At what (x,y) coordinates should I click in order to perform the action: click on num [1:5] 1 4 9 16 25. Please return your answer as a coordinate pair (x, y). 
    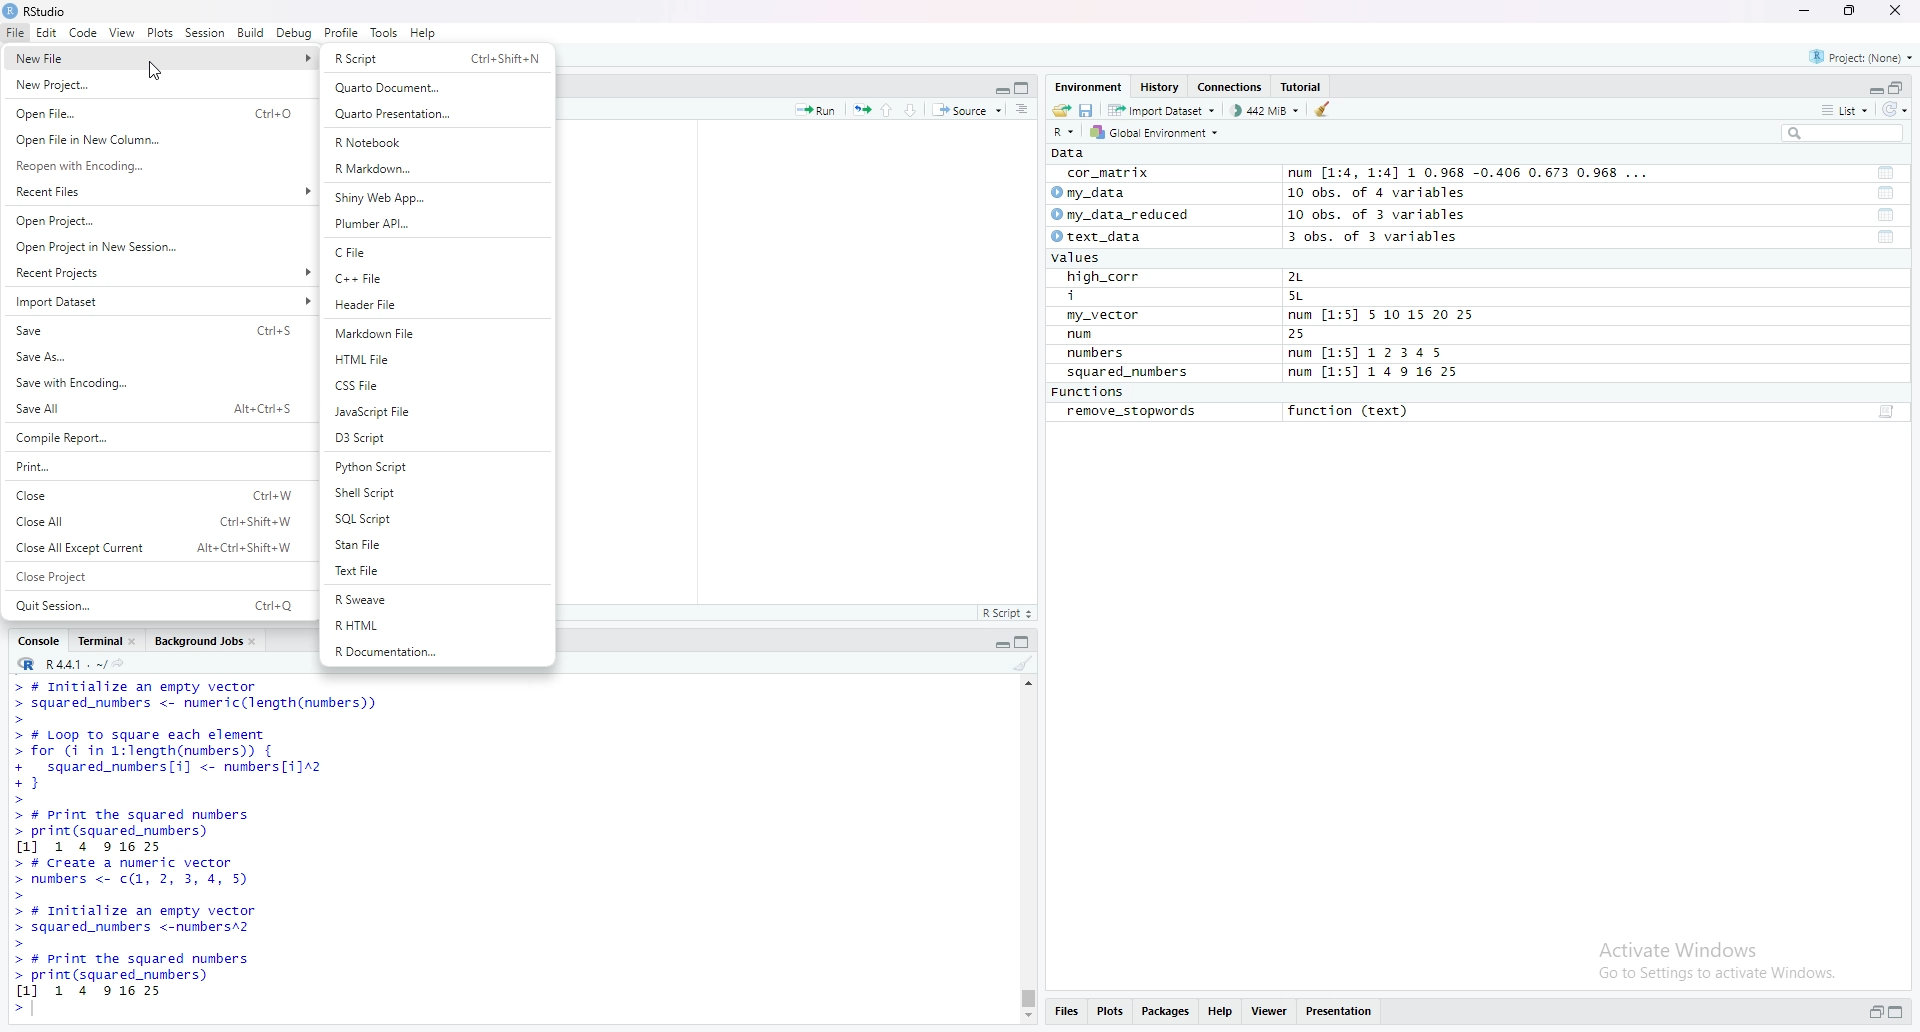
    Looking at the image, I should click on (1374, 373).